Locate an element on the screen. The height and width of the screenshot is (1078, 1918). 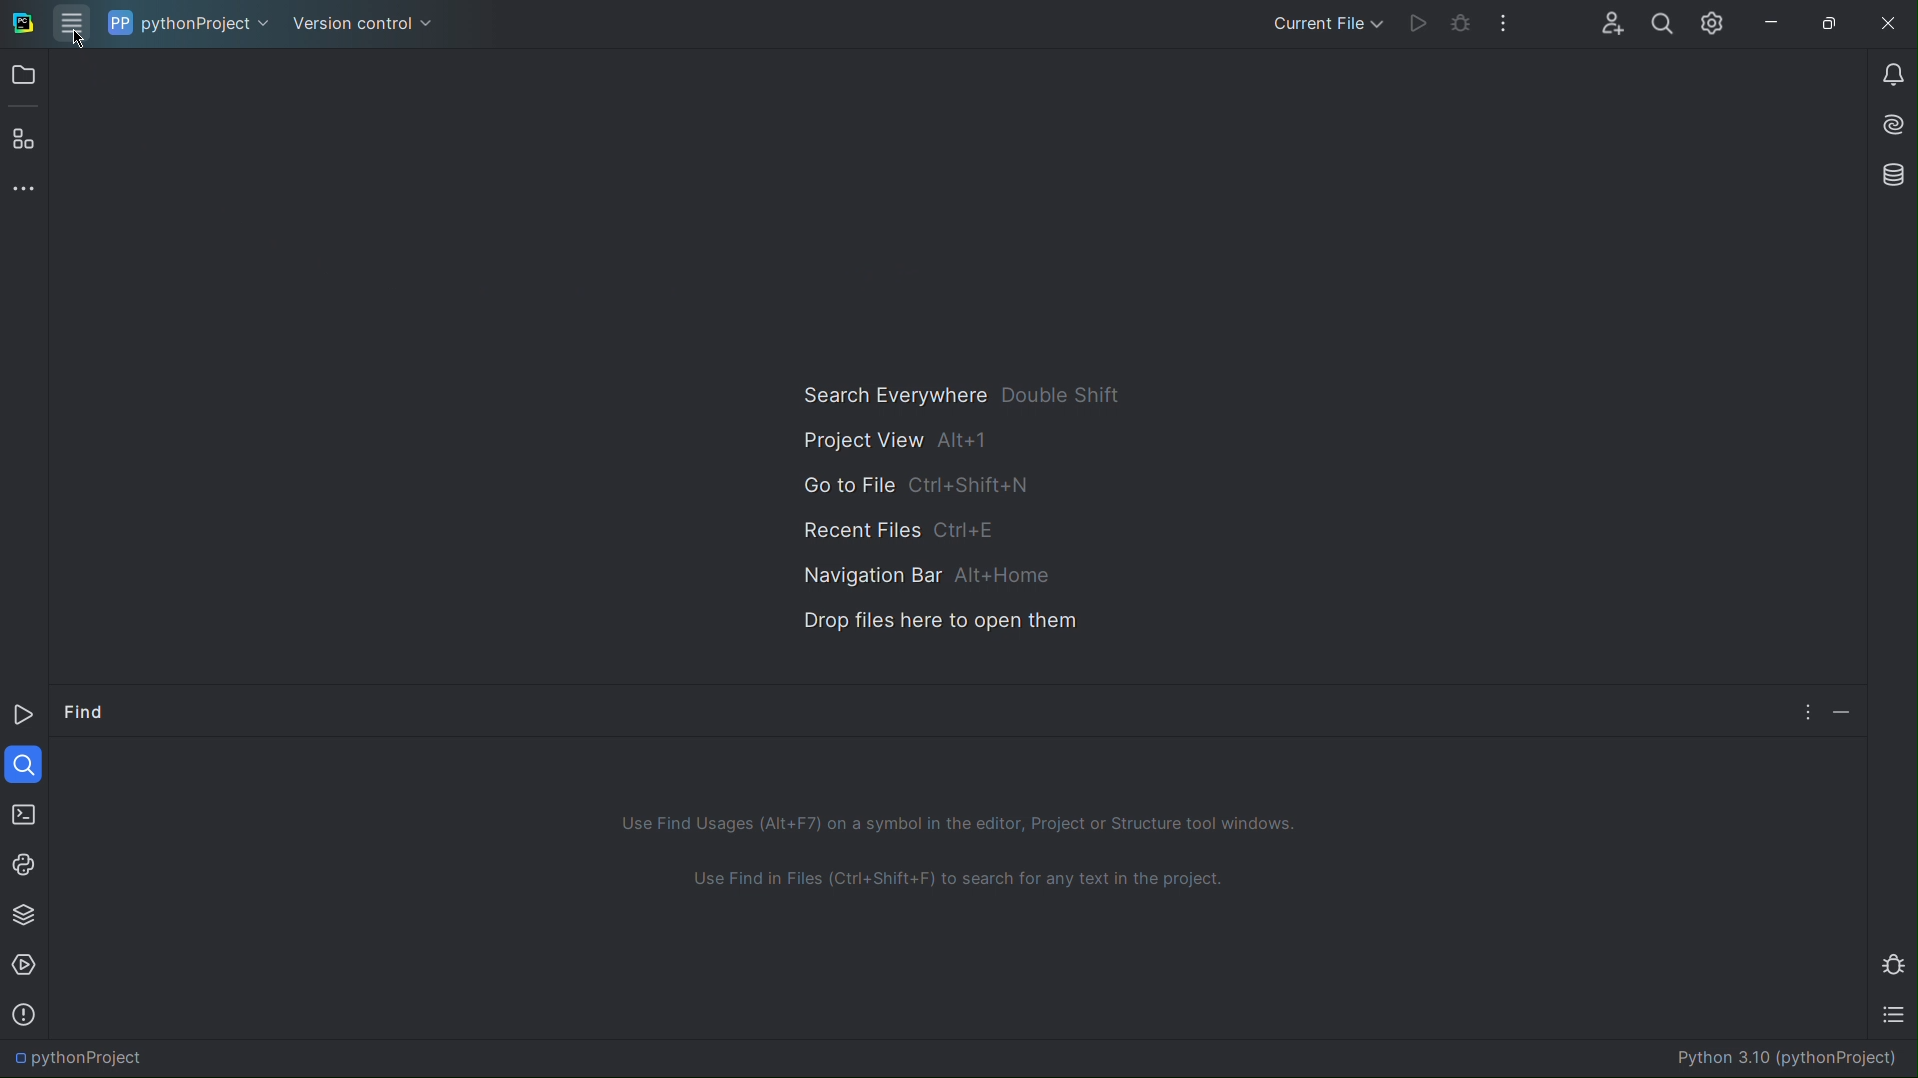
Go to File is located at coordinates (913, 484).